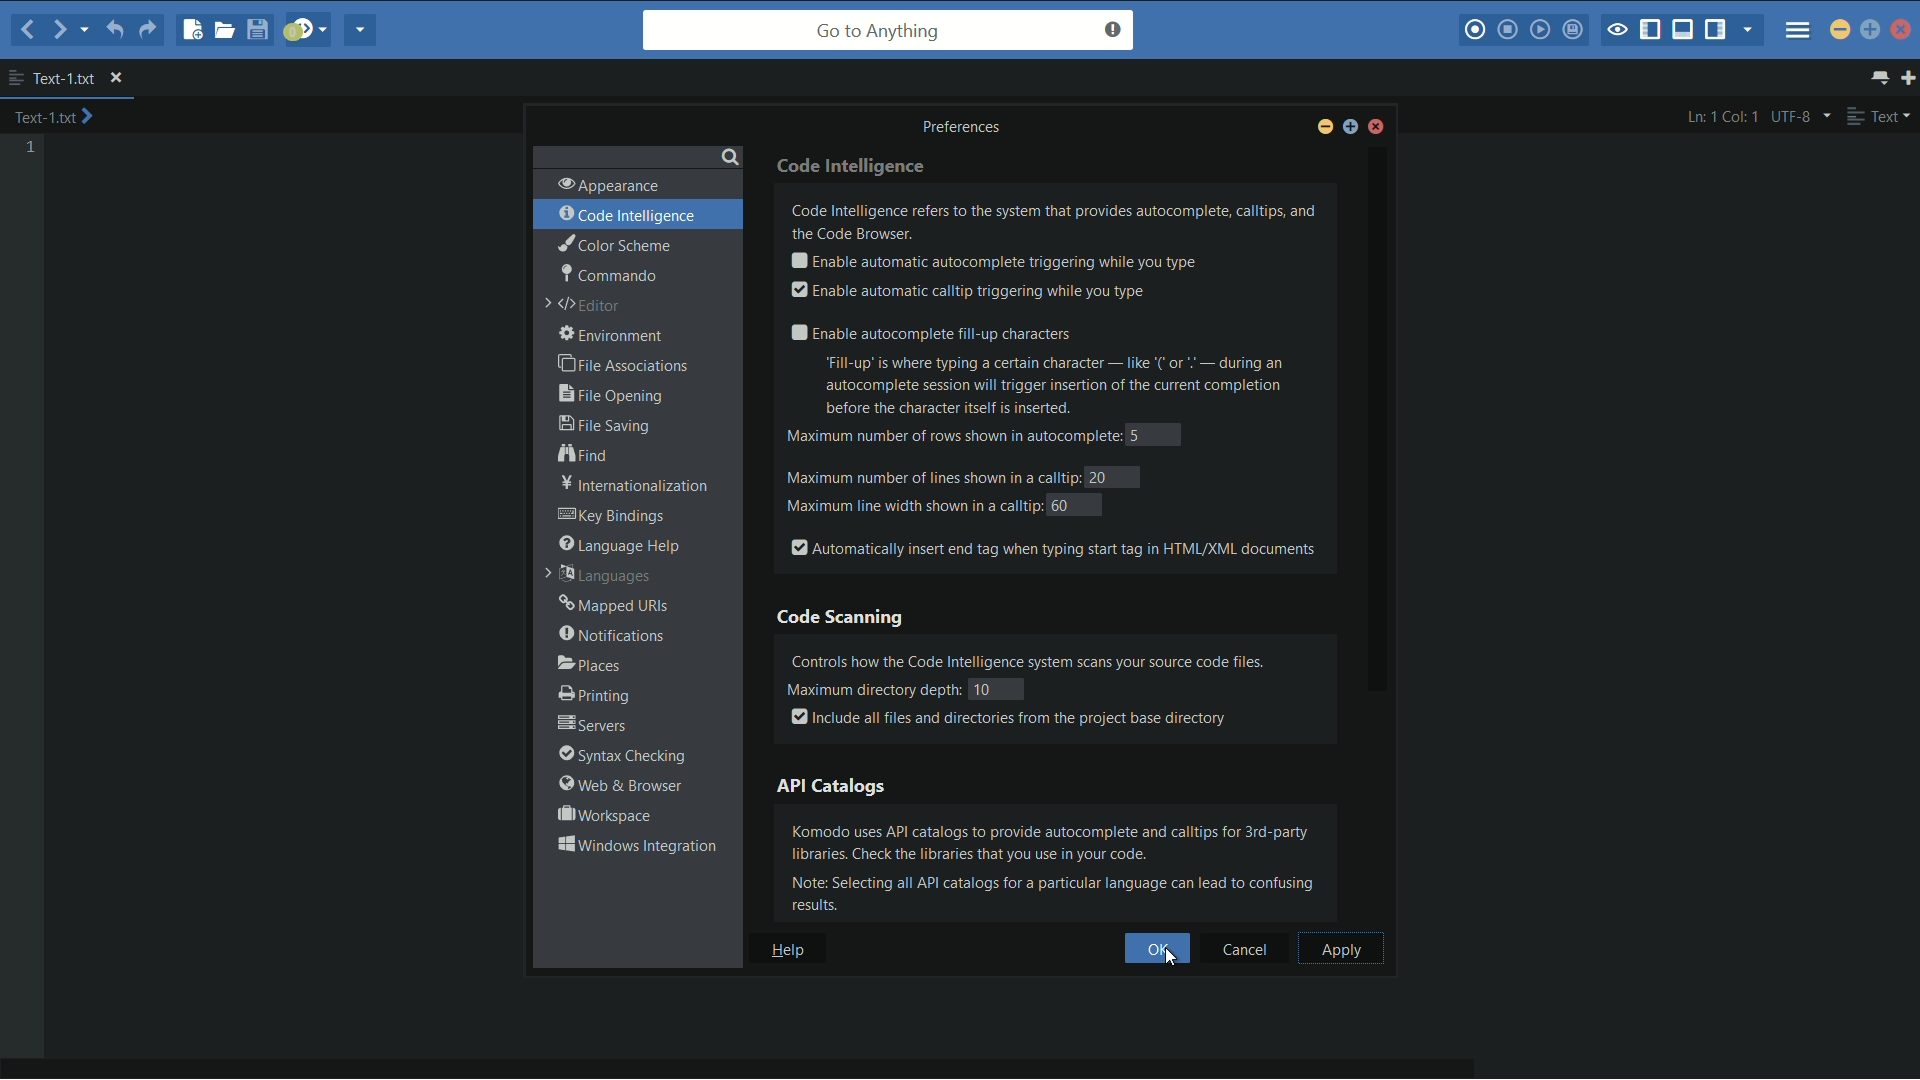  Describe the element at coordinates (1069, 386) in the screenshot. I see `“Fill-up’ is where typing a certain character — like ‘(or " — during an
autocomplete session will trigger insertion of the current completion
before the character itself is inserted.` at that location.